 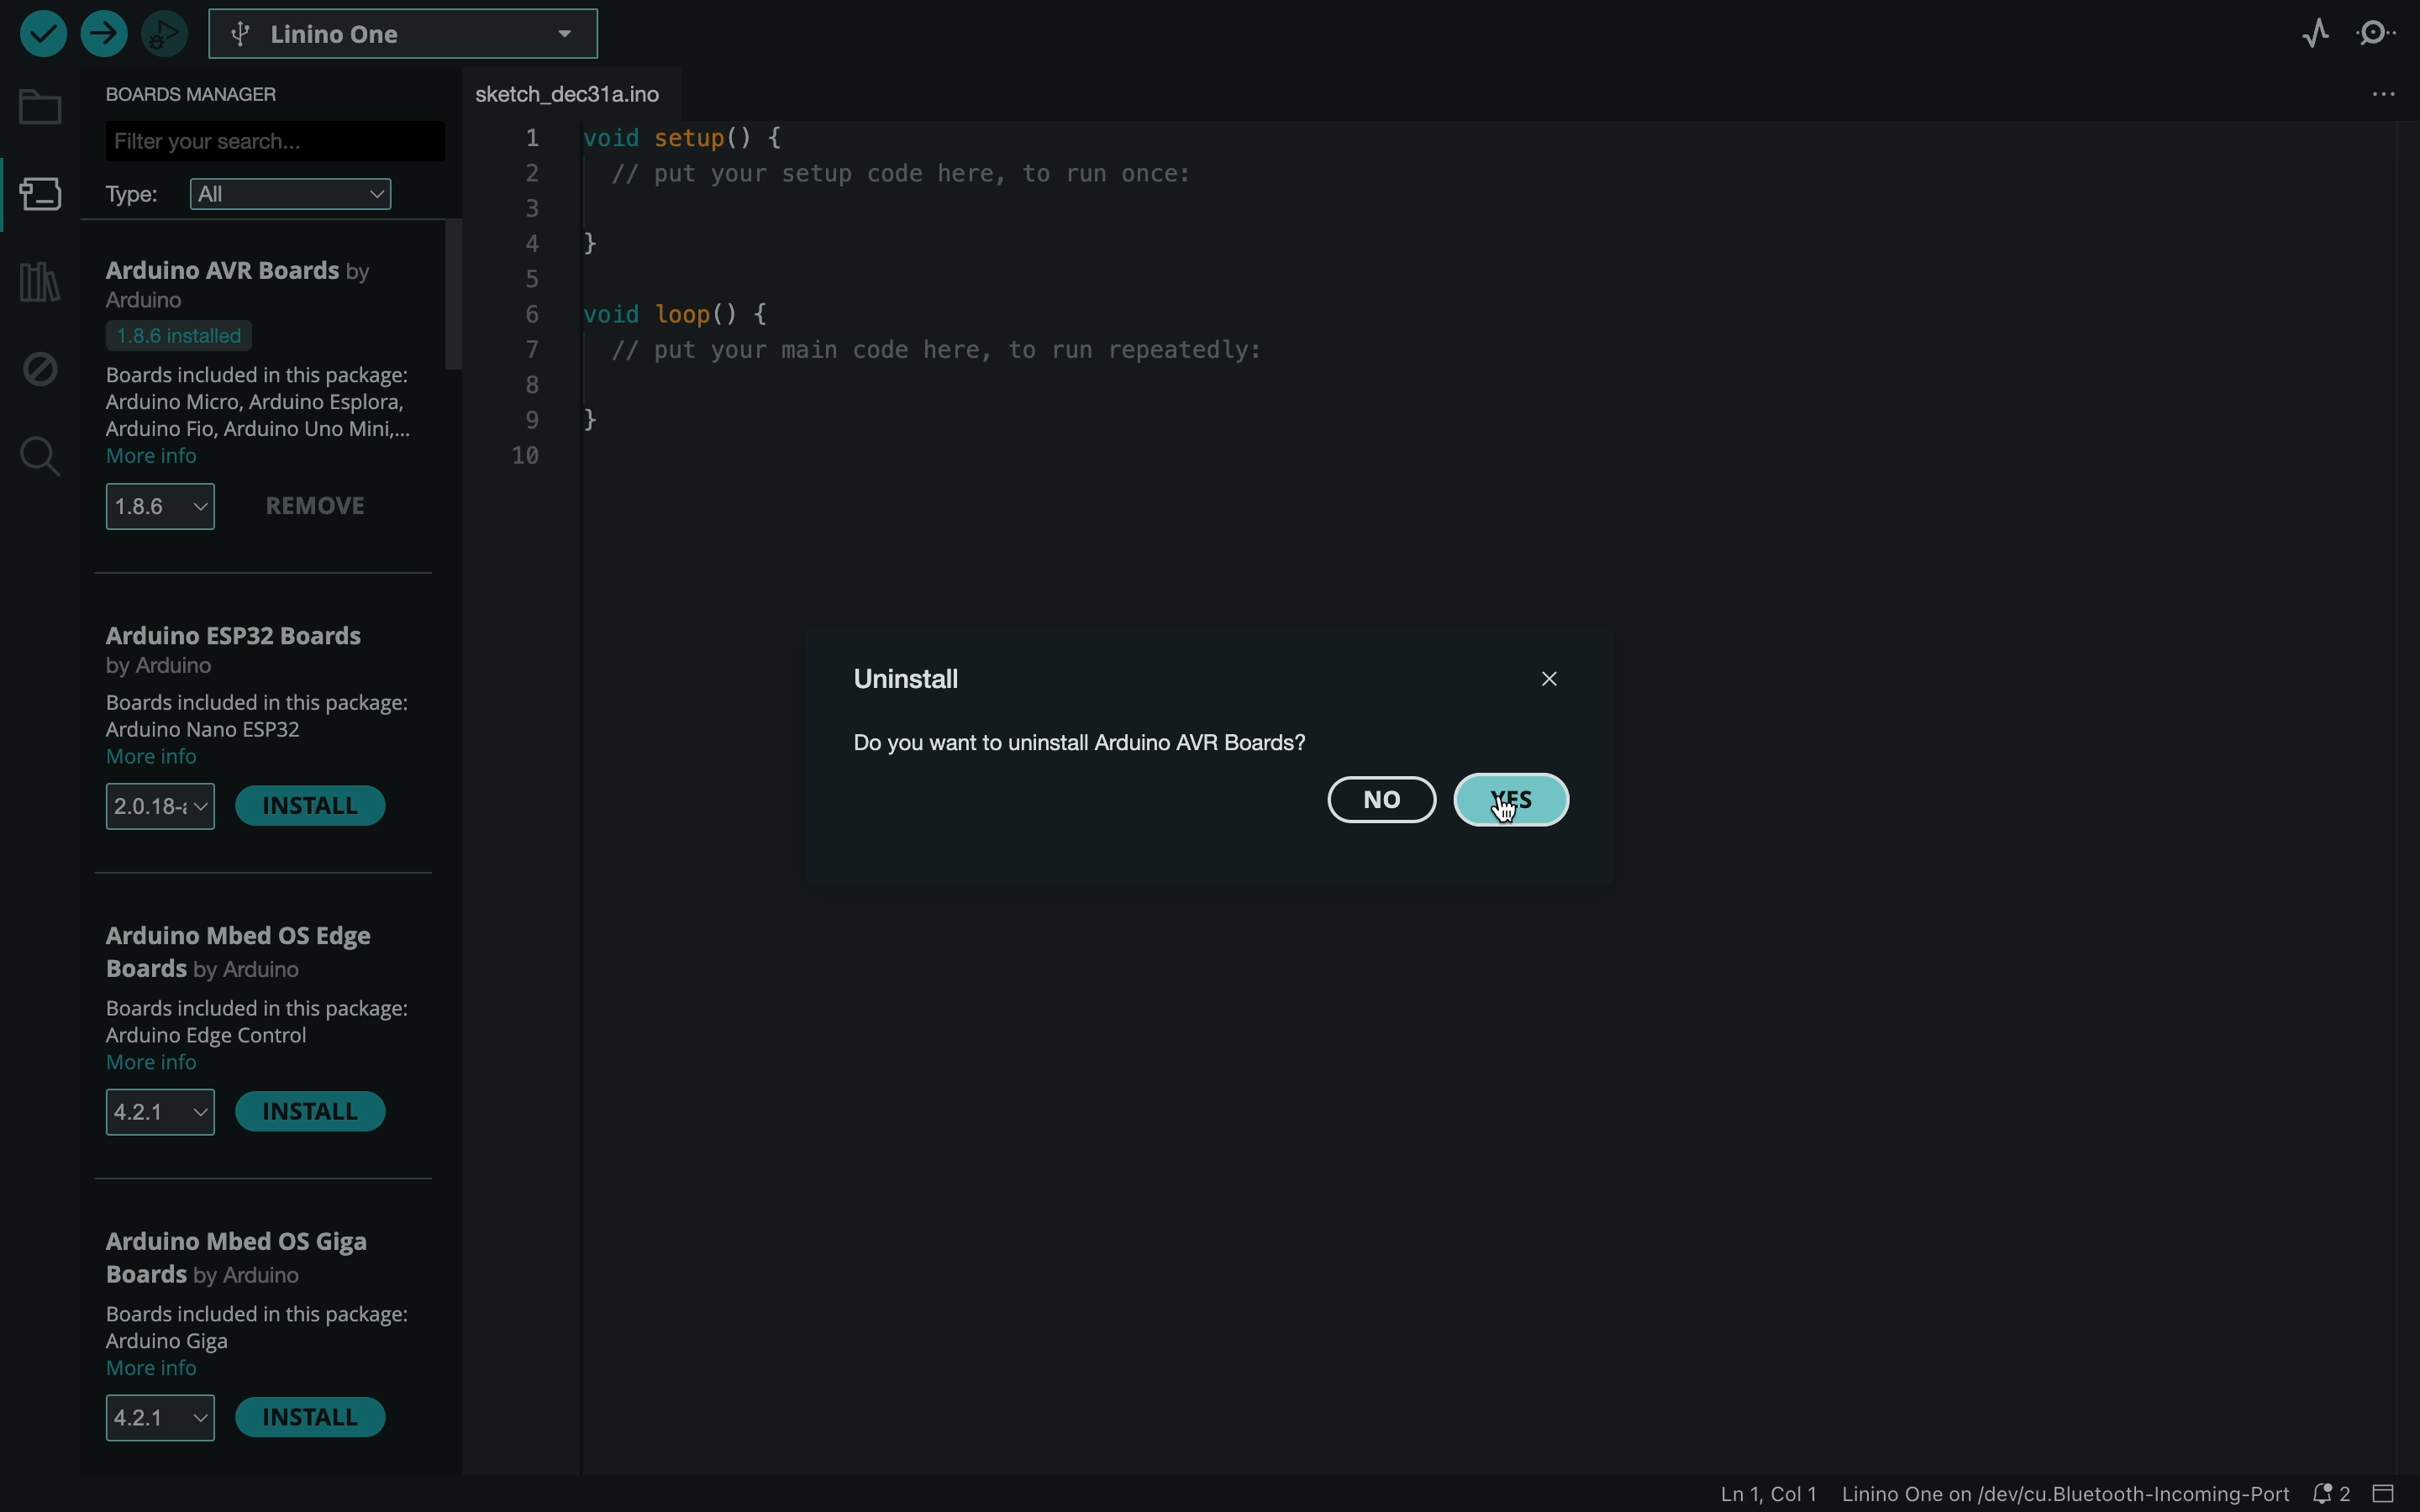 I want to click on close, so click(x=1542, y=678).